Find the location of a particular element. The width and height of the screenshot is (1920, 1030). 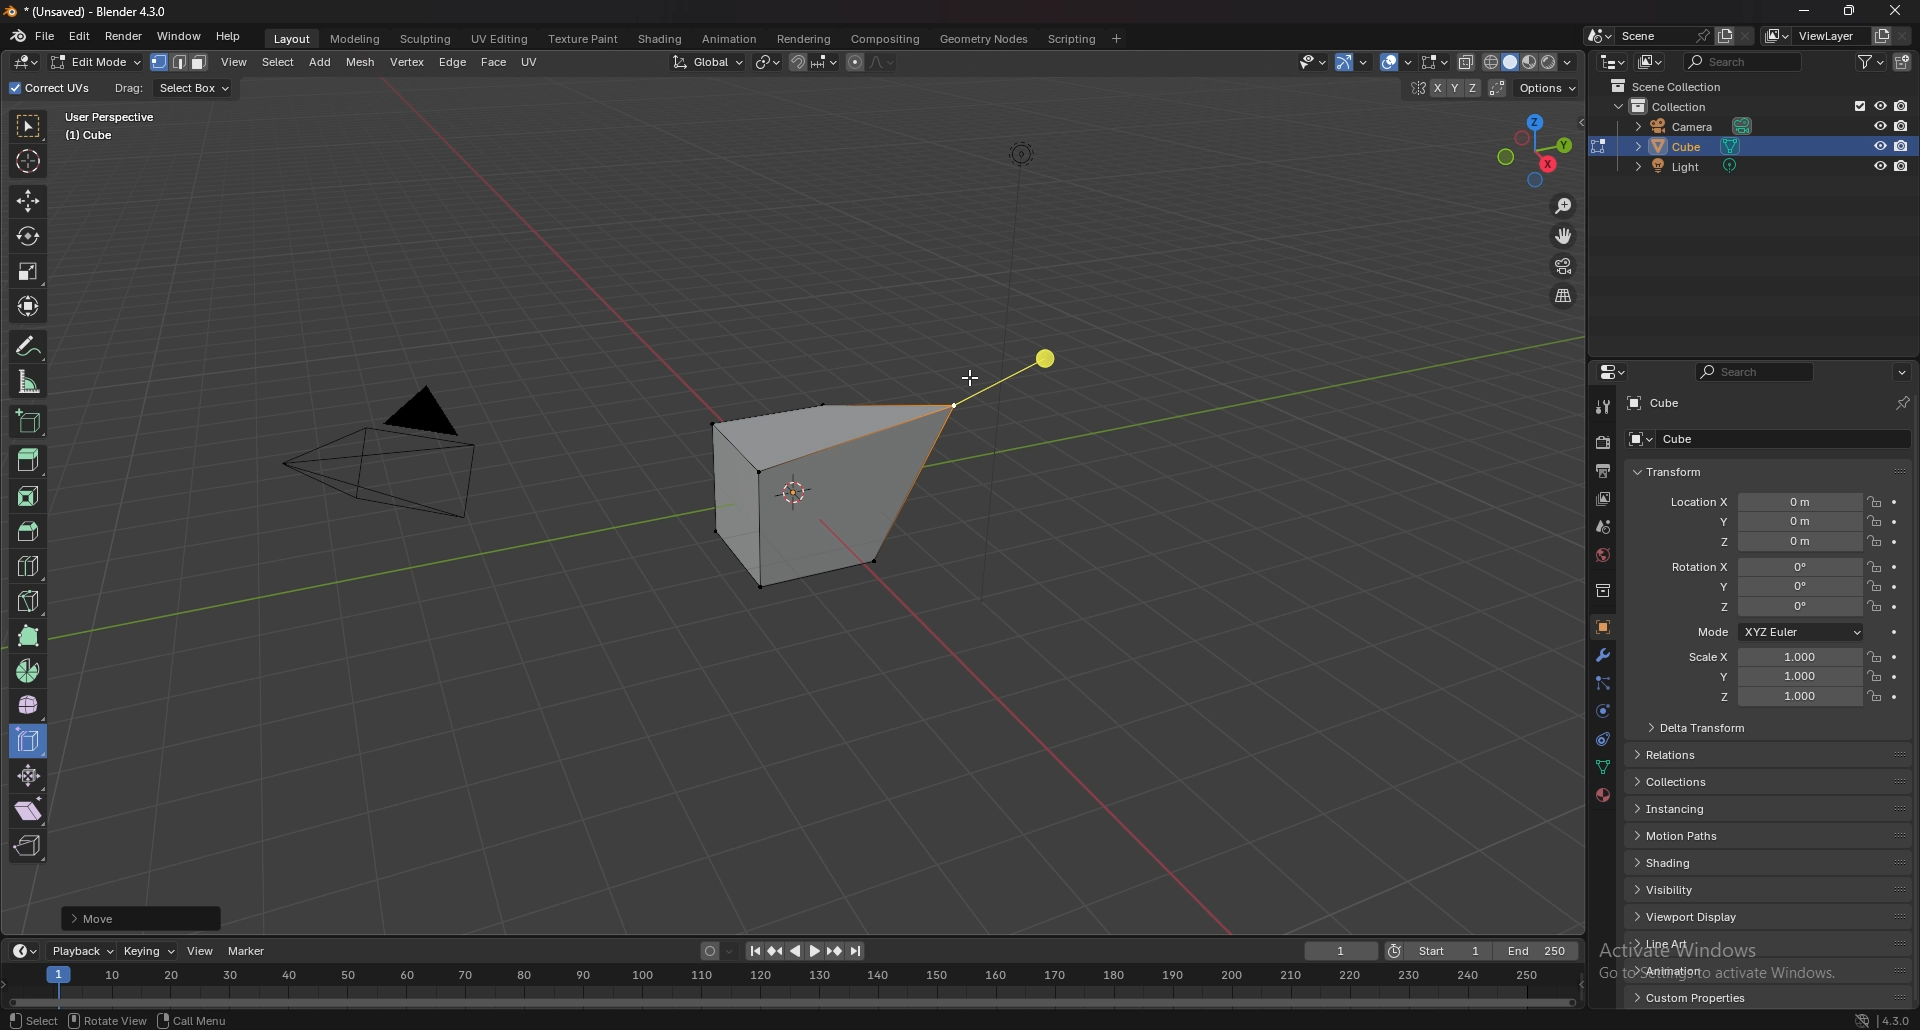

scene is located at coordinates (1665, 34).